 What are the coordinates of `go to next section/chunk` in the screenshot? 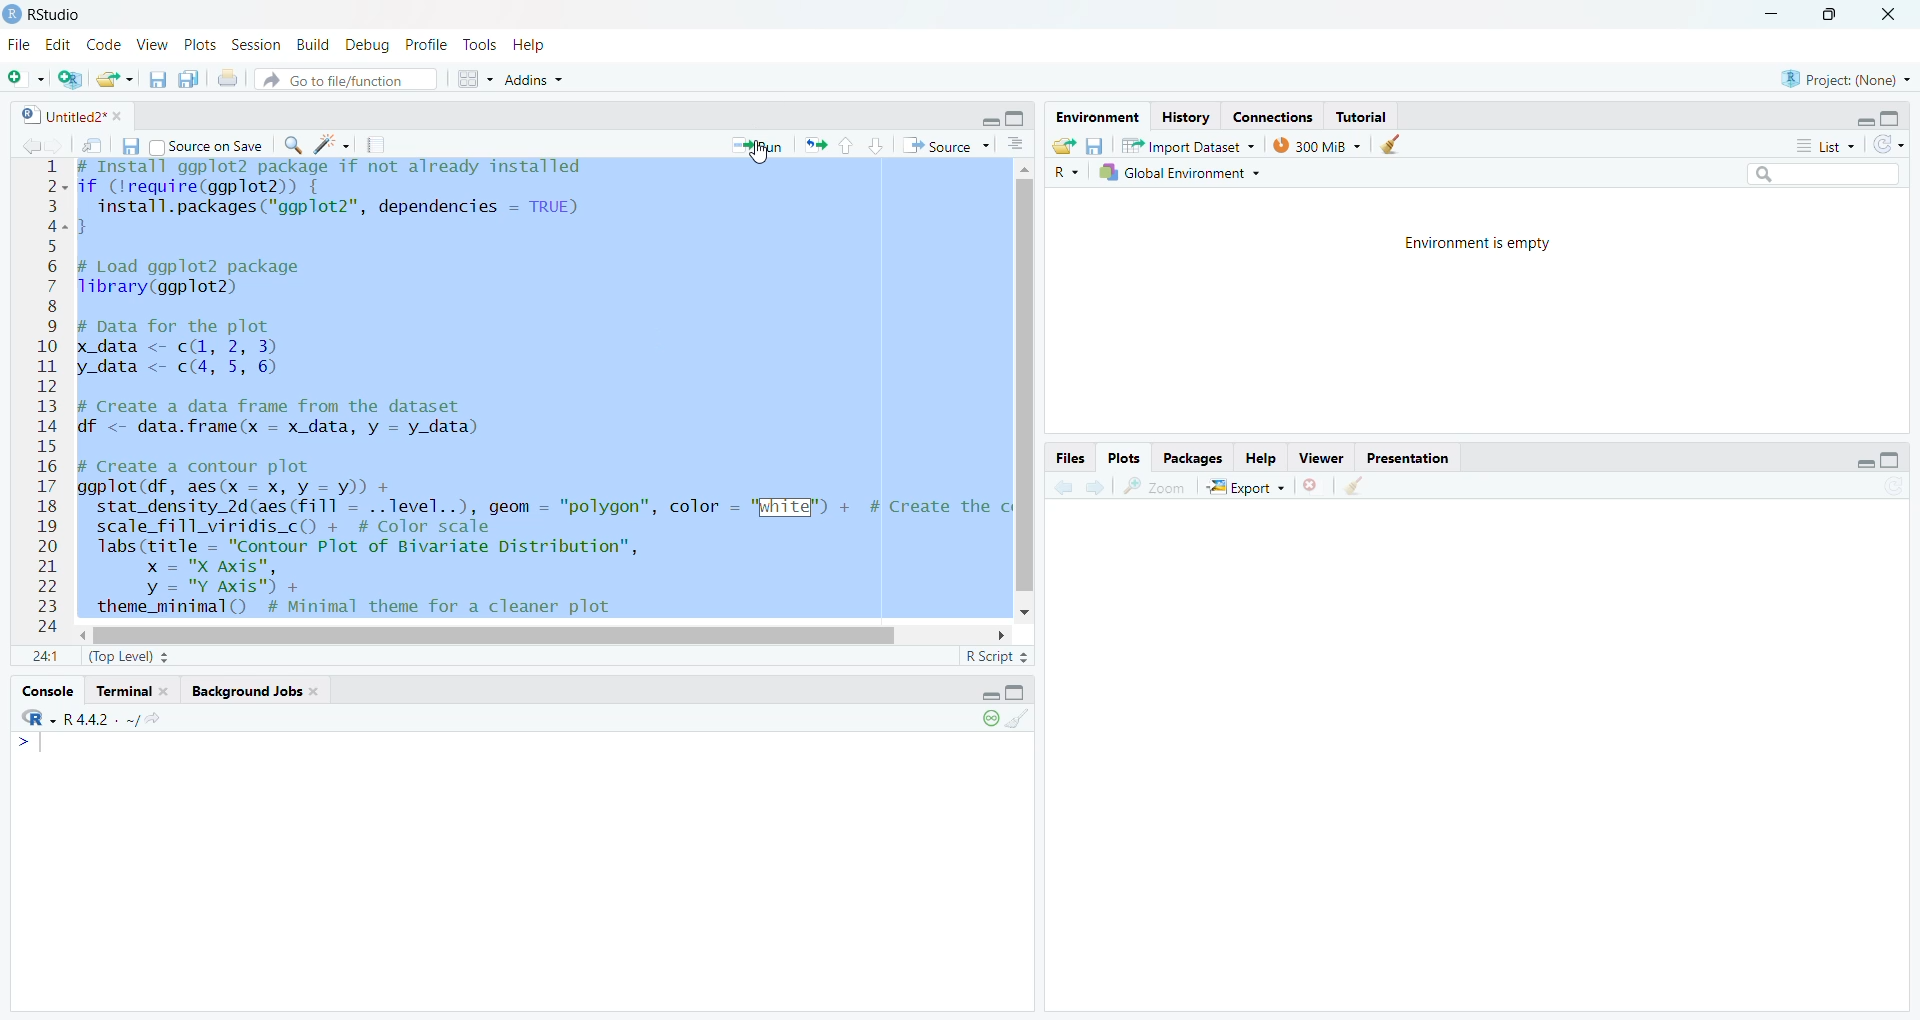 It's located at (874, 146).